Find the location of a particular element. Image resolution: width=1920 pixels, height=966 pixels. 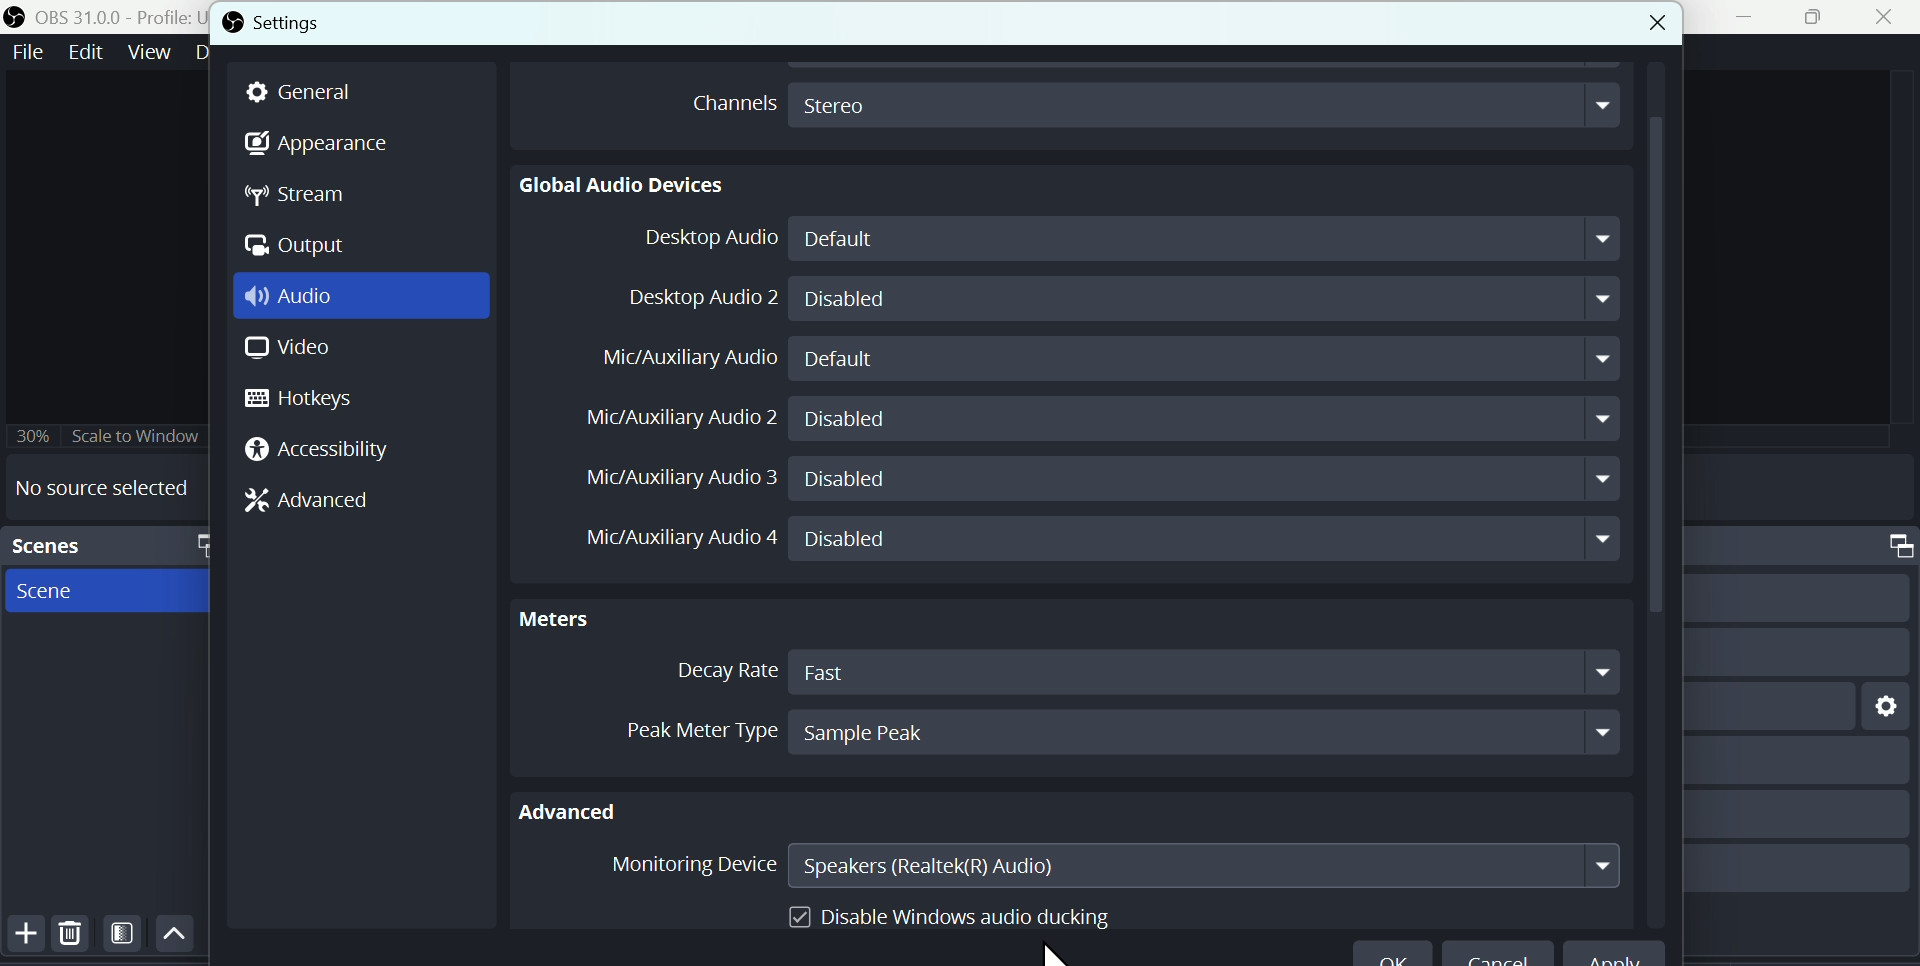

vertical scrollbar is located at coordinates (1656, 498).